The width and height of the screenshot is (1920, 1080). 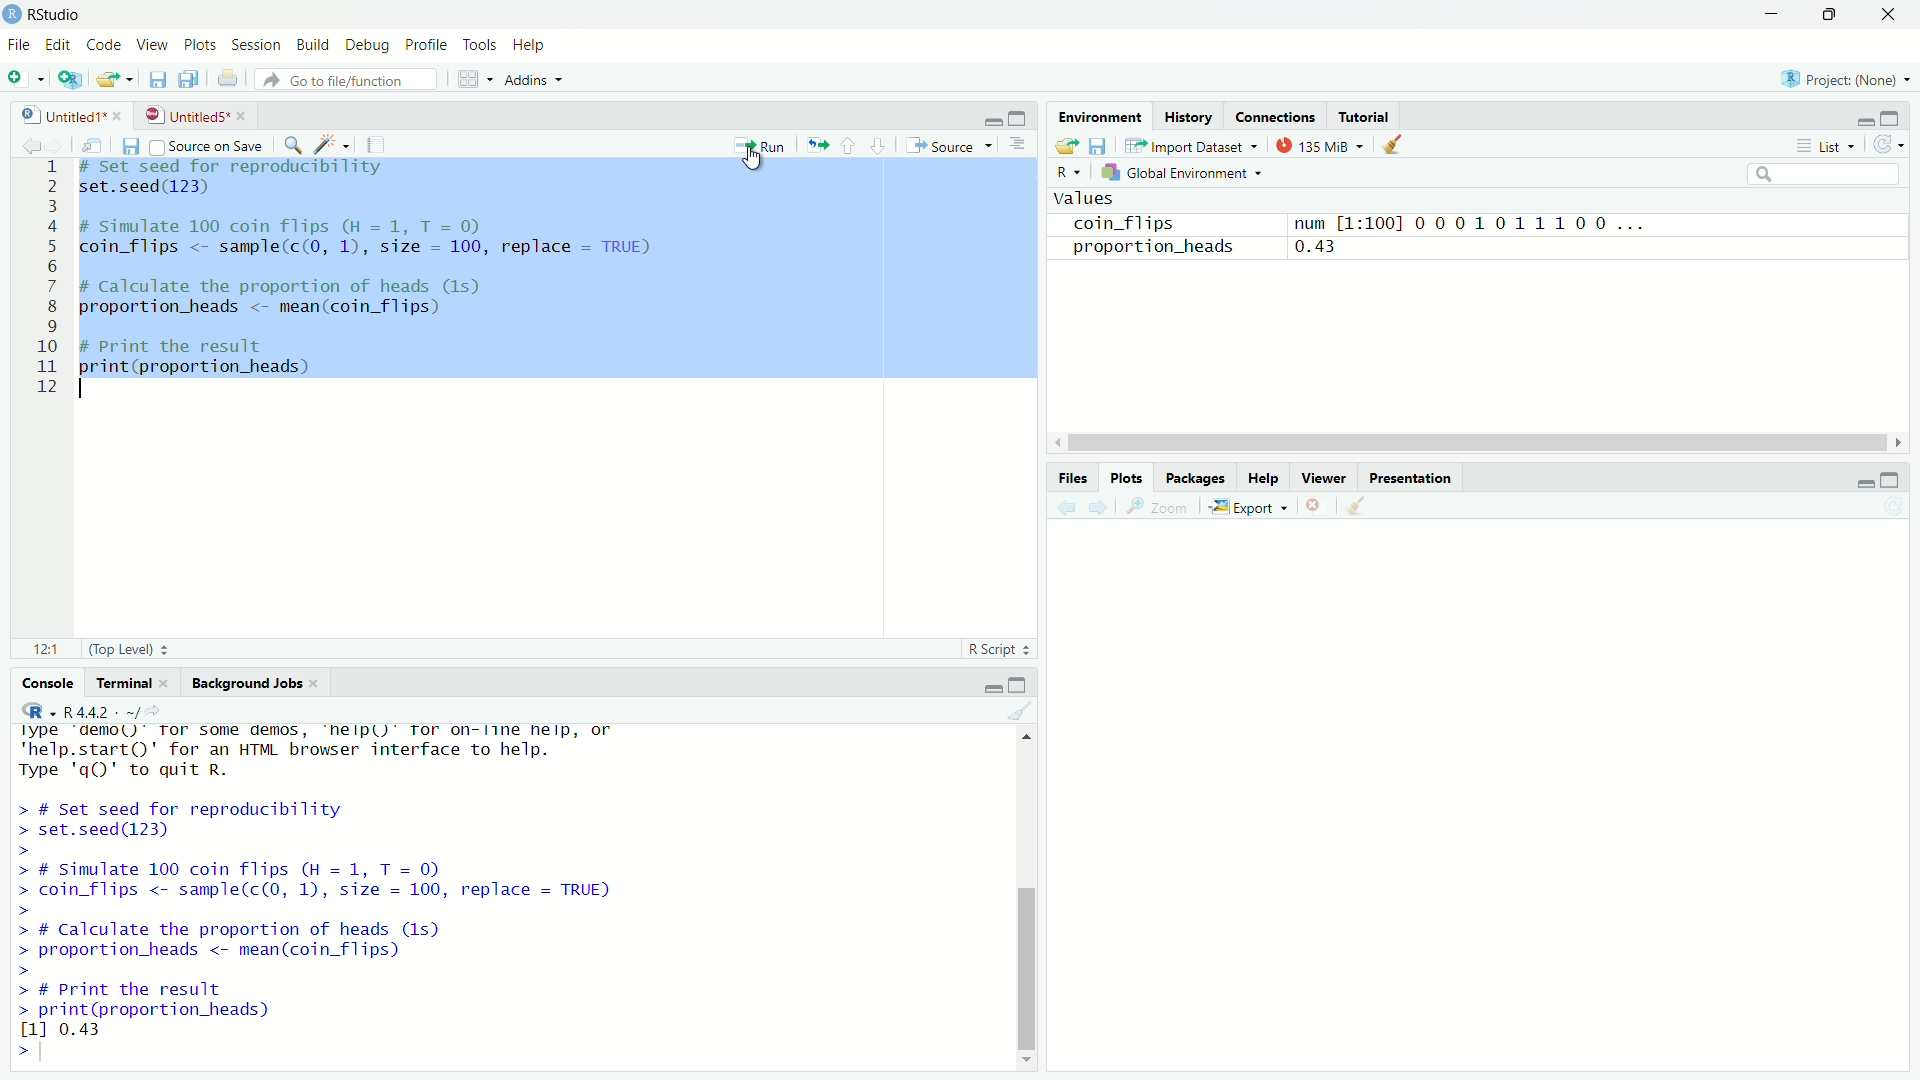 What do you see at coordinates (244, 116) in the screenshot?
I see `close` at bounding box center [244, 116].